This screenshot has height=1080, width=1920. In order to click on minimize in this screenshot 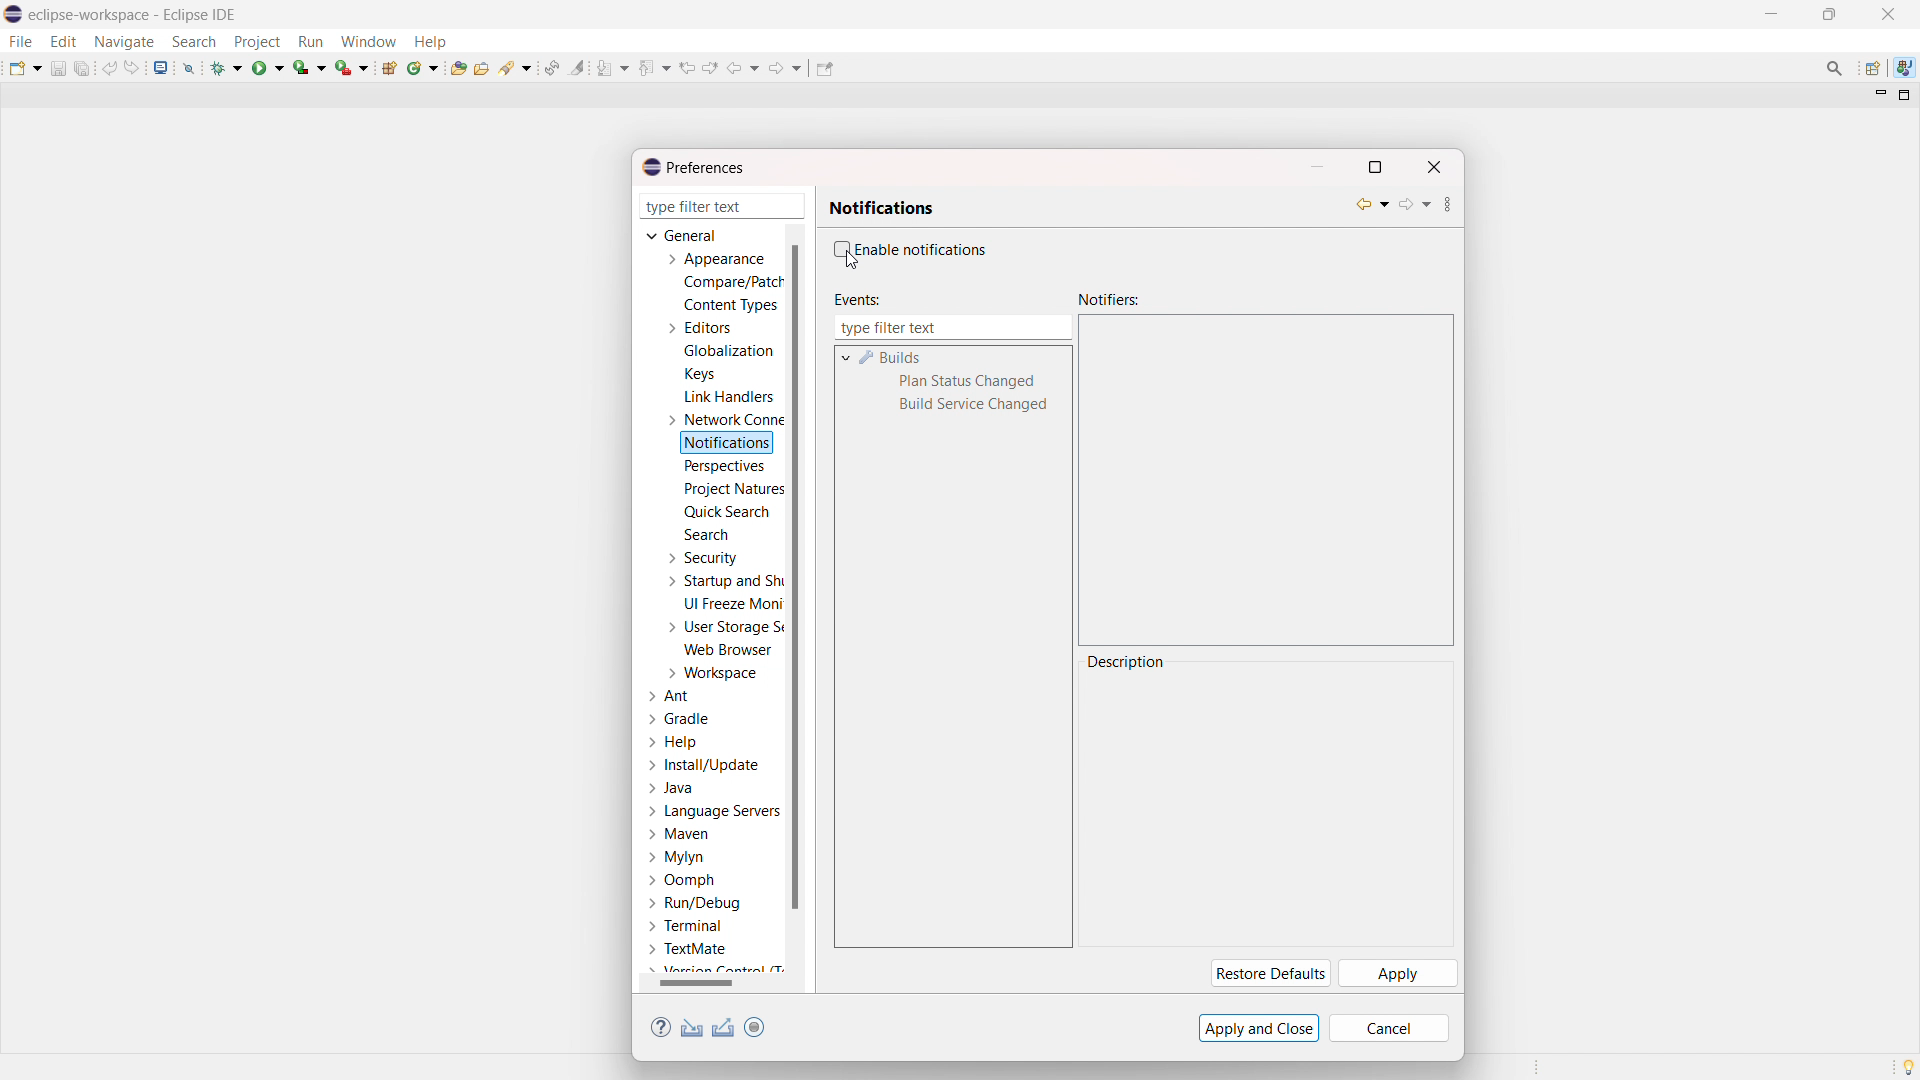, I will do `click(1776, 14)`.